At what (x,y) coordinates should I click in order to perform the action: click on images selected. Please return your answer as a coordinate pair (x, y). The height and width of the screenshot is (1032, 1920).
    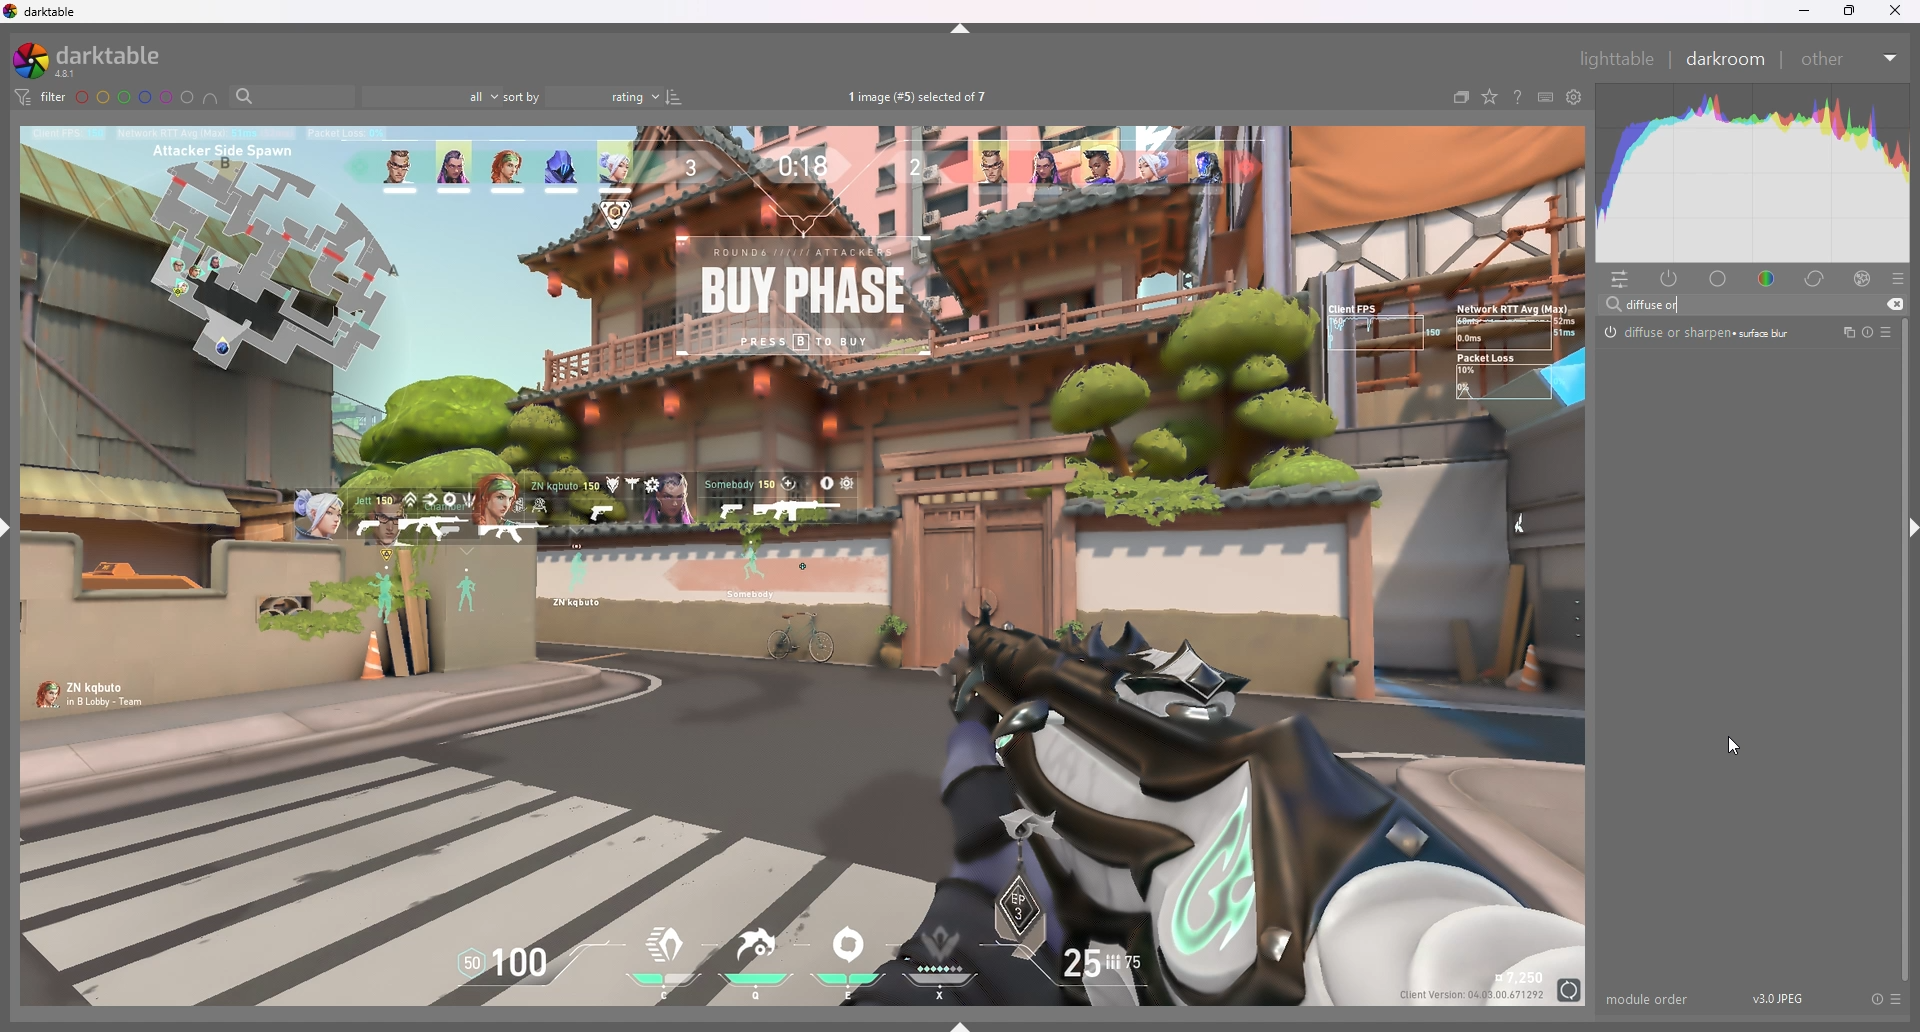
    Looking at the image, I should click on (921, 97).